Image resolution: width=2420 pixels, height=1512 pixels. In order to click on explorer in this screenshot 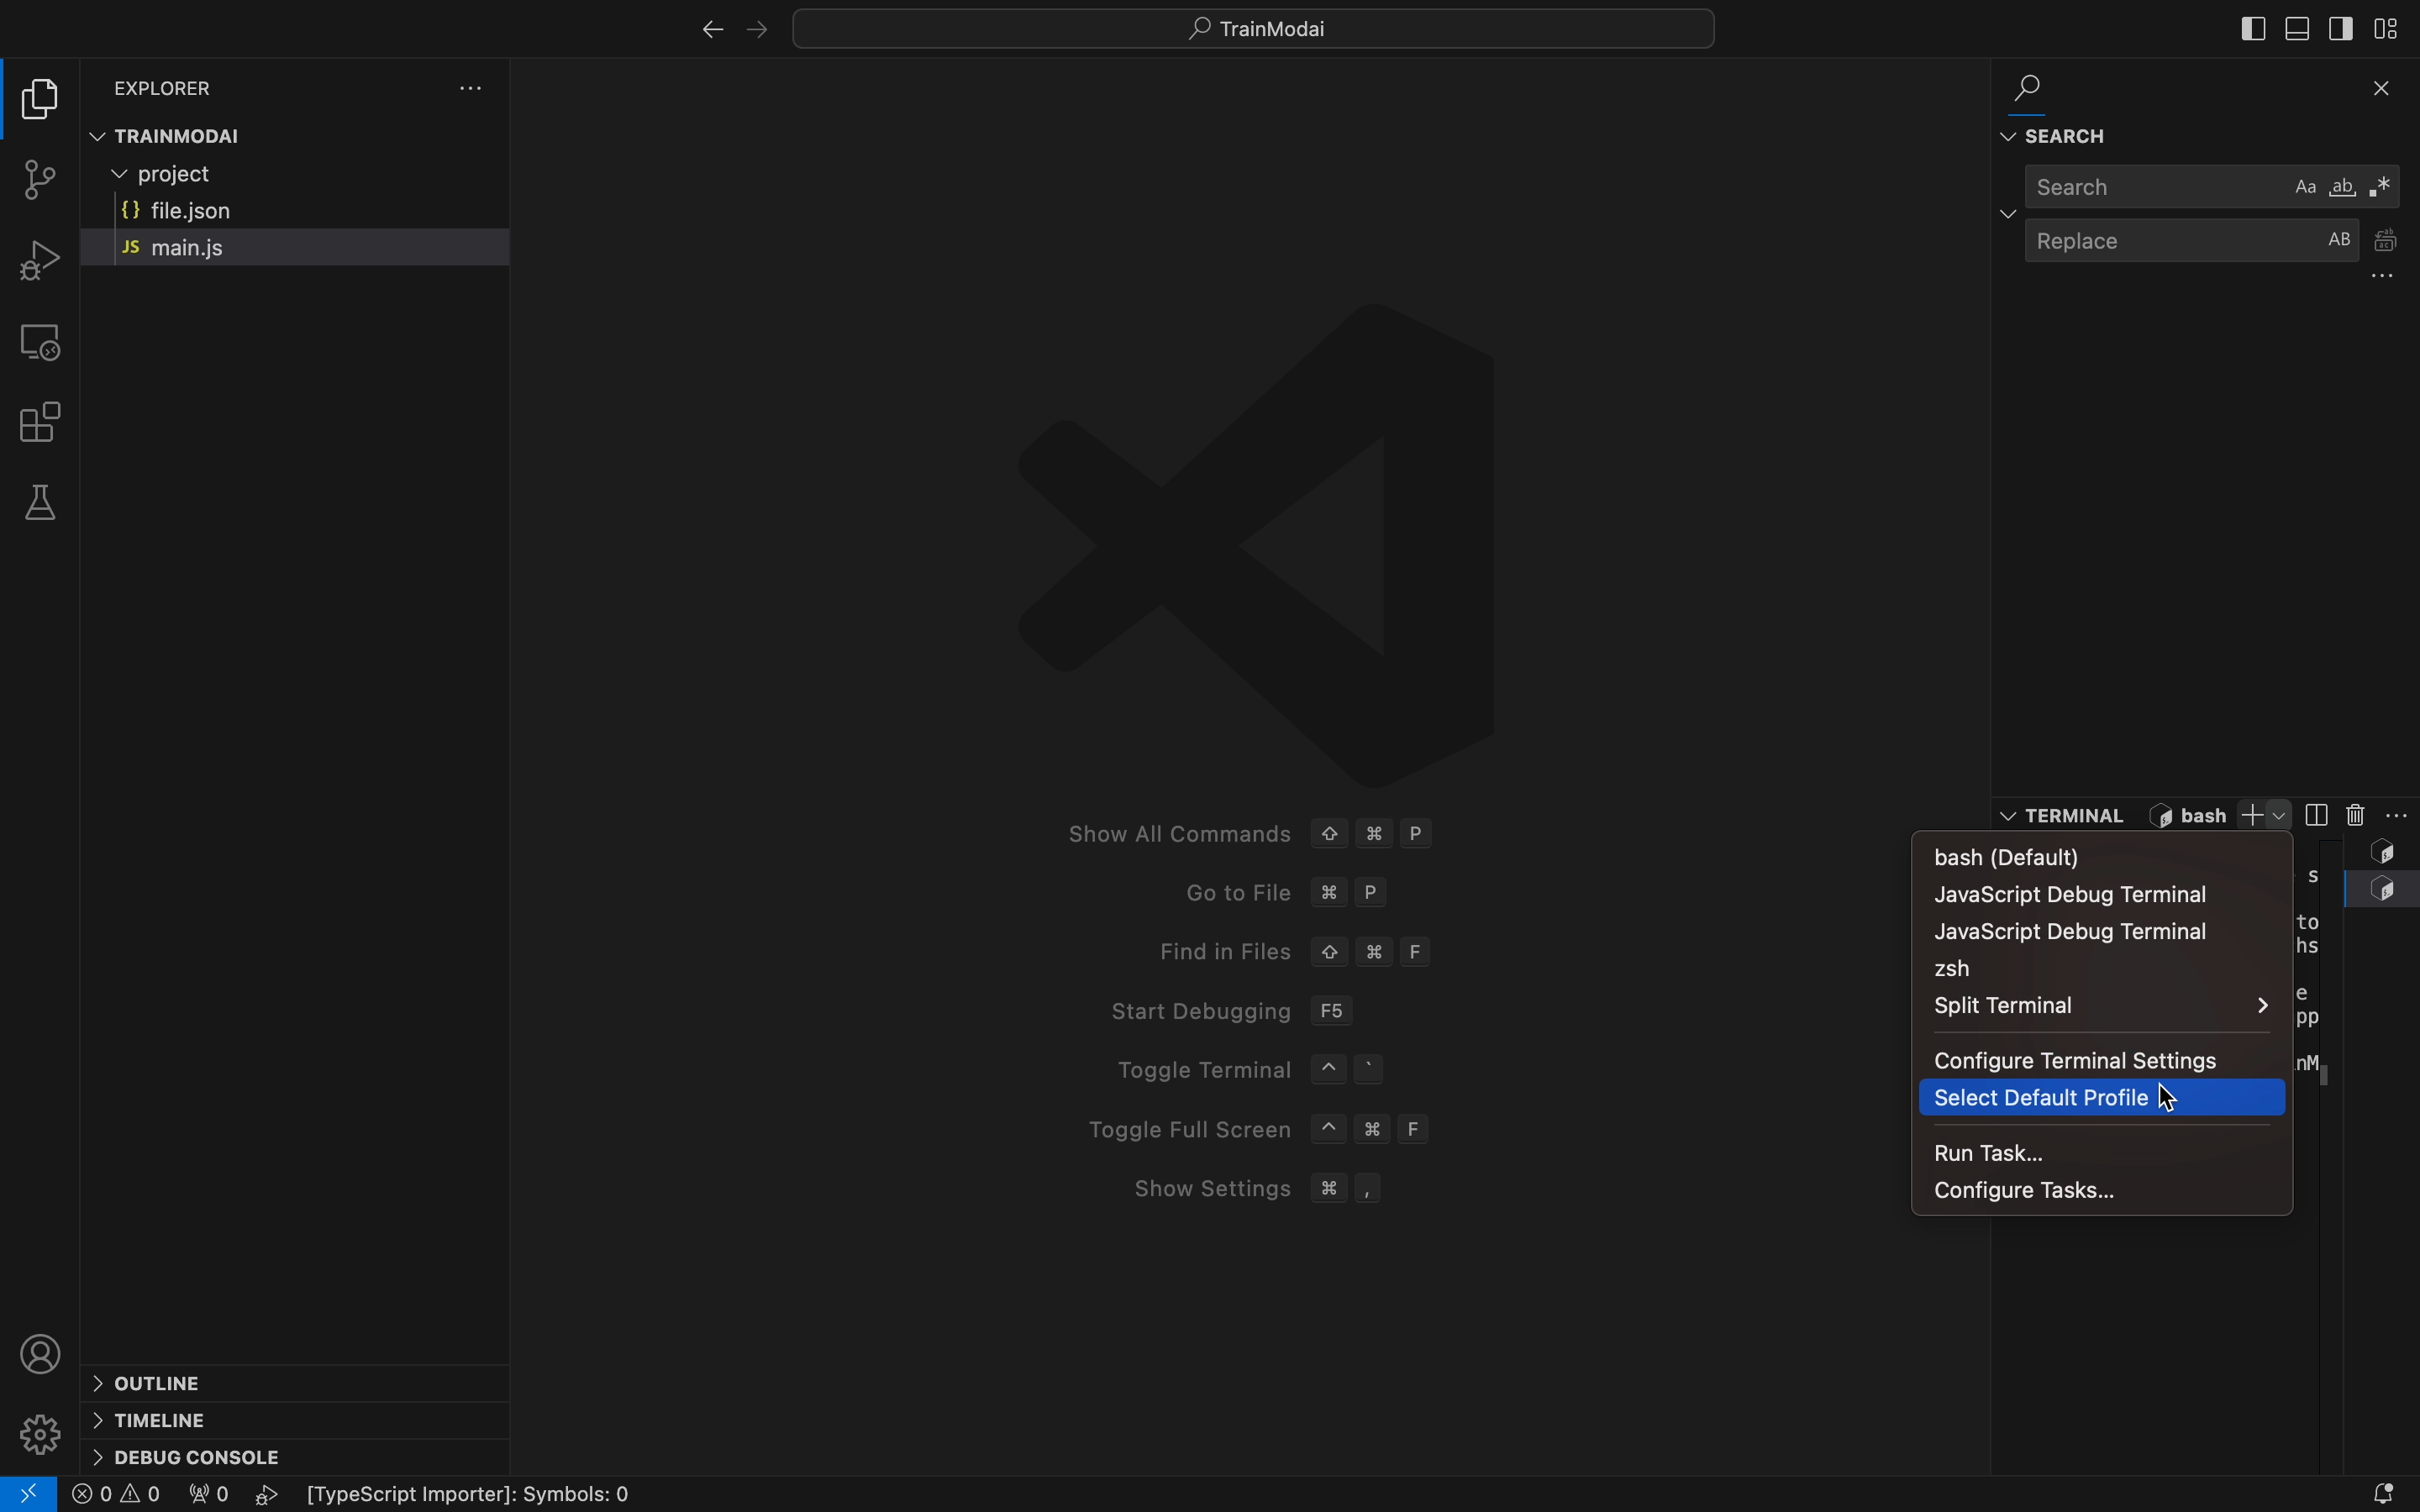, I will do `click(173, 86)`.